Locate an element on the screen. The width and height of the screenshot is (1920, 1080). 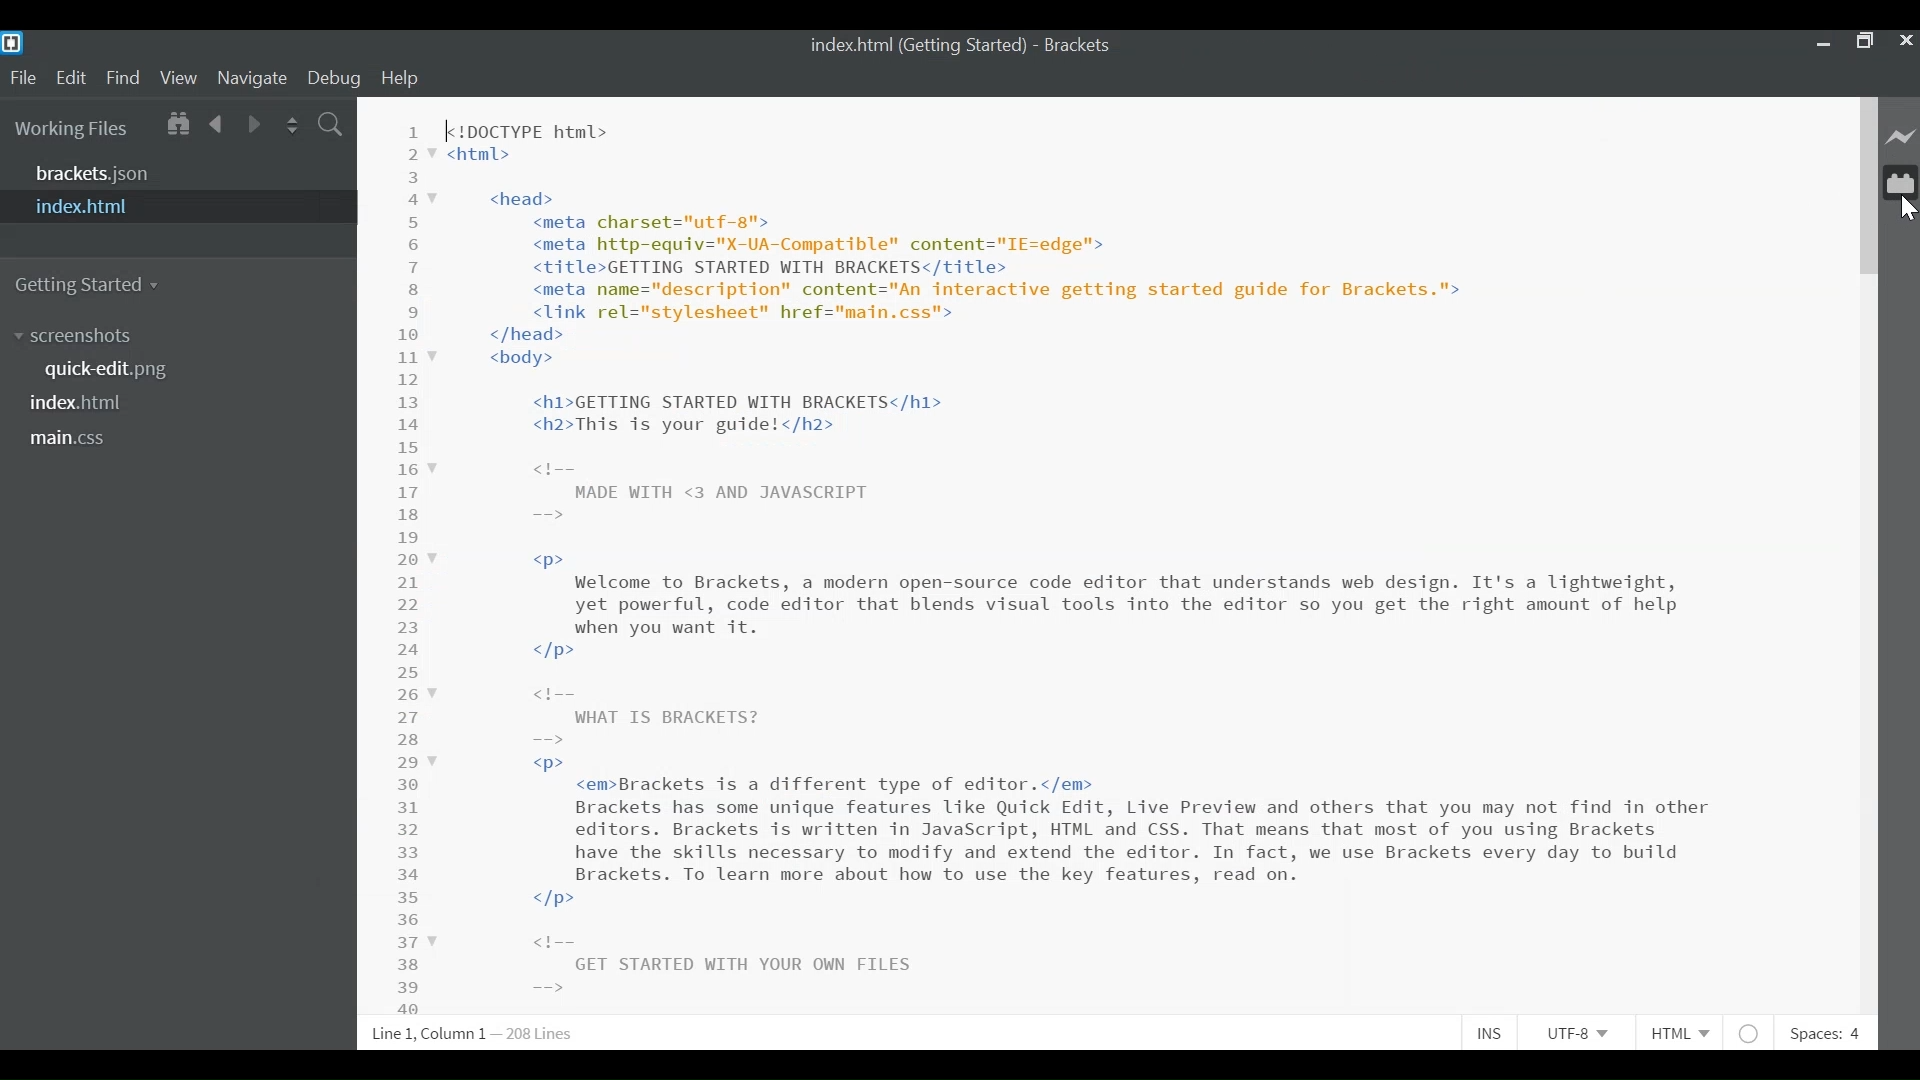
Close is located at coordinates (1906, 44).